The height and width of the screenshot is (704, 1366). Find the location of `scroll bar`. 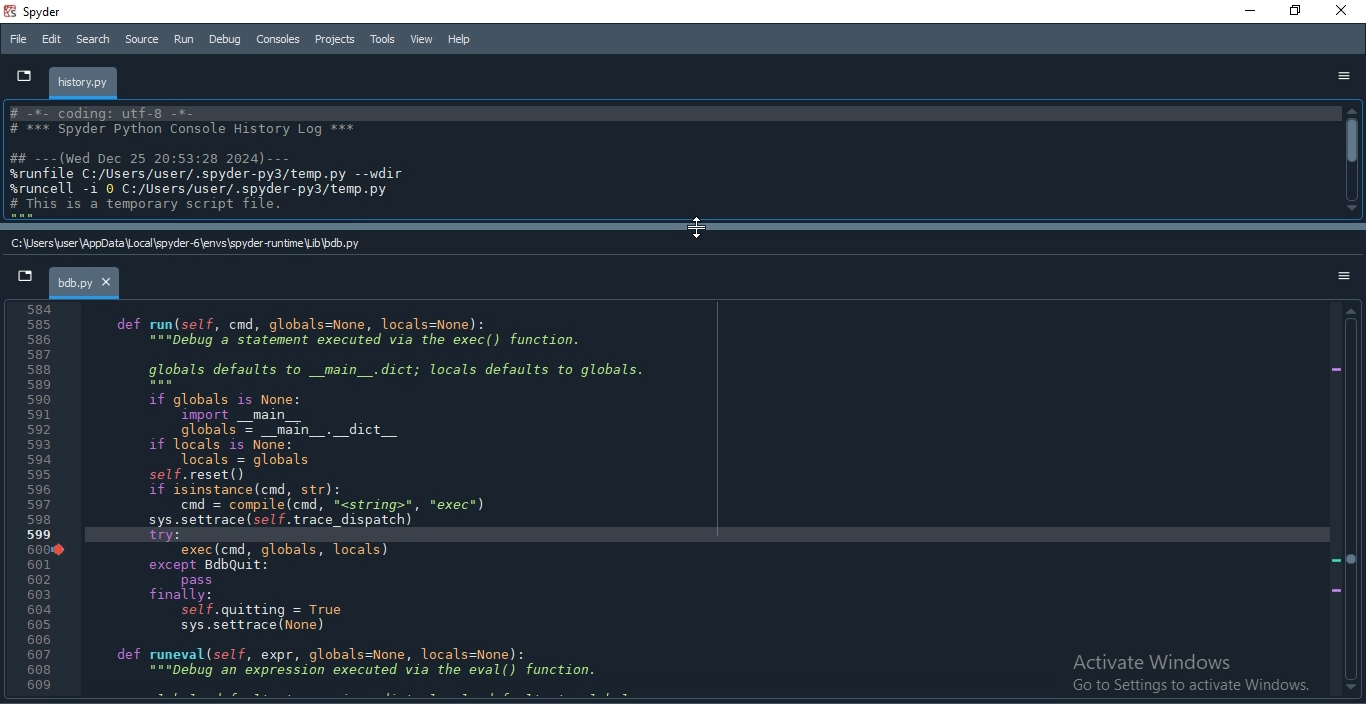

scroll bar is located at coordinates (1351, 503).